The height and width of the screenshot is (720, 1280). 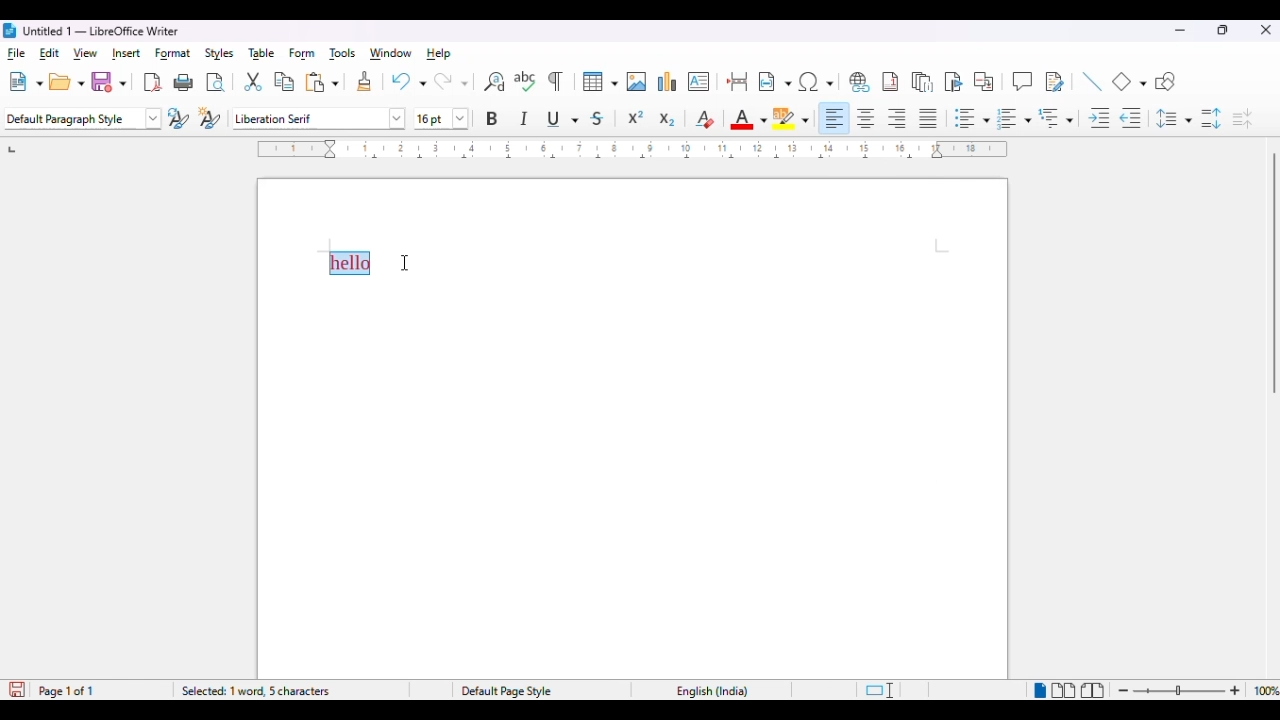 I want to click on minimize, so click(x=1179, y=30).